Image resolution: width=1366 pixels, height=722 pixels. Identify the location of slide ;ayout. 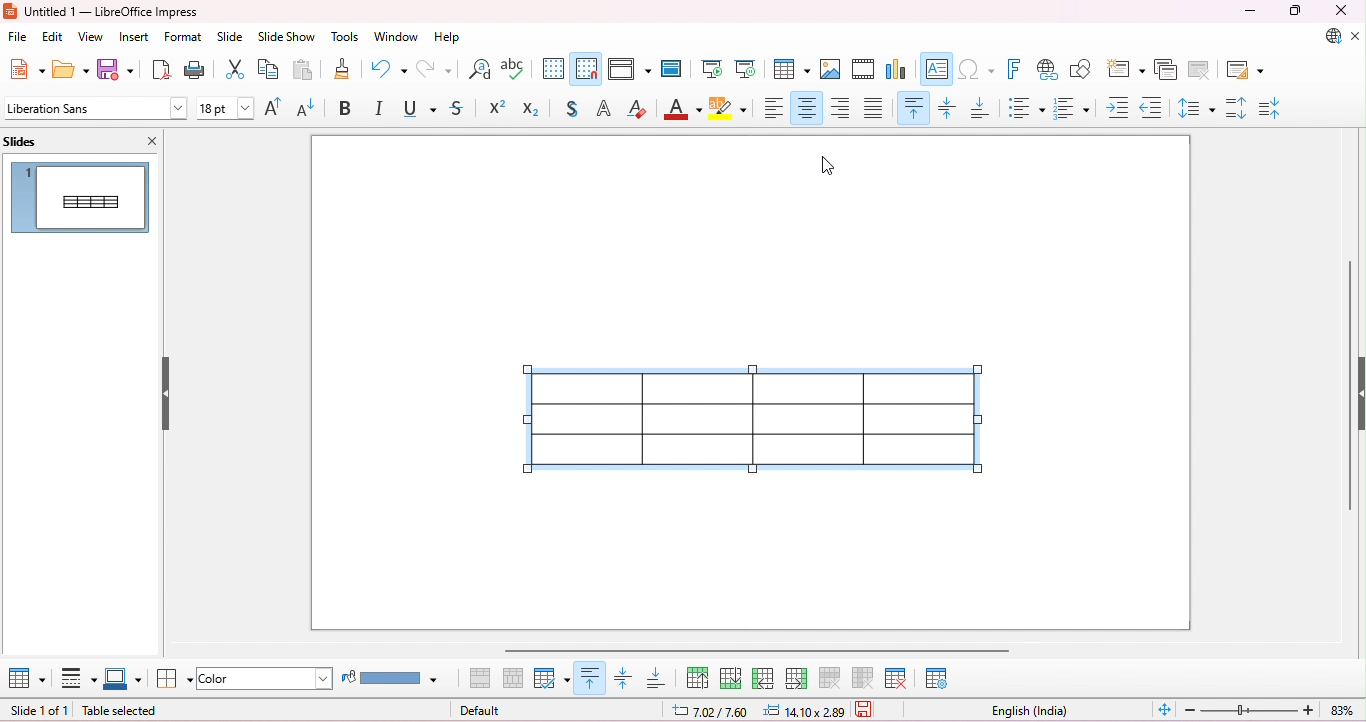
(1246, 71).